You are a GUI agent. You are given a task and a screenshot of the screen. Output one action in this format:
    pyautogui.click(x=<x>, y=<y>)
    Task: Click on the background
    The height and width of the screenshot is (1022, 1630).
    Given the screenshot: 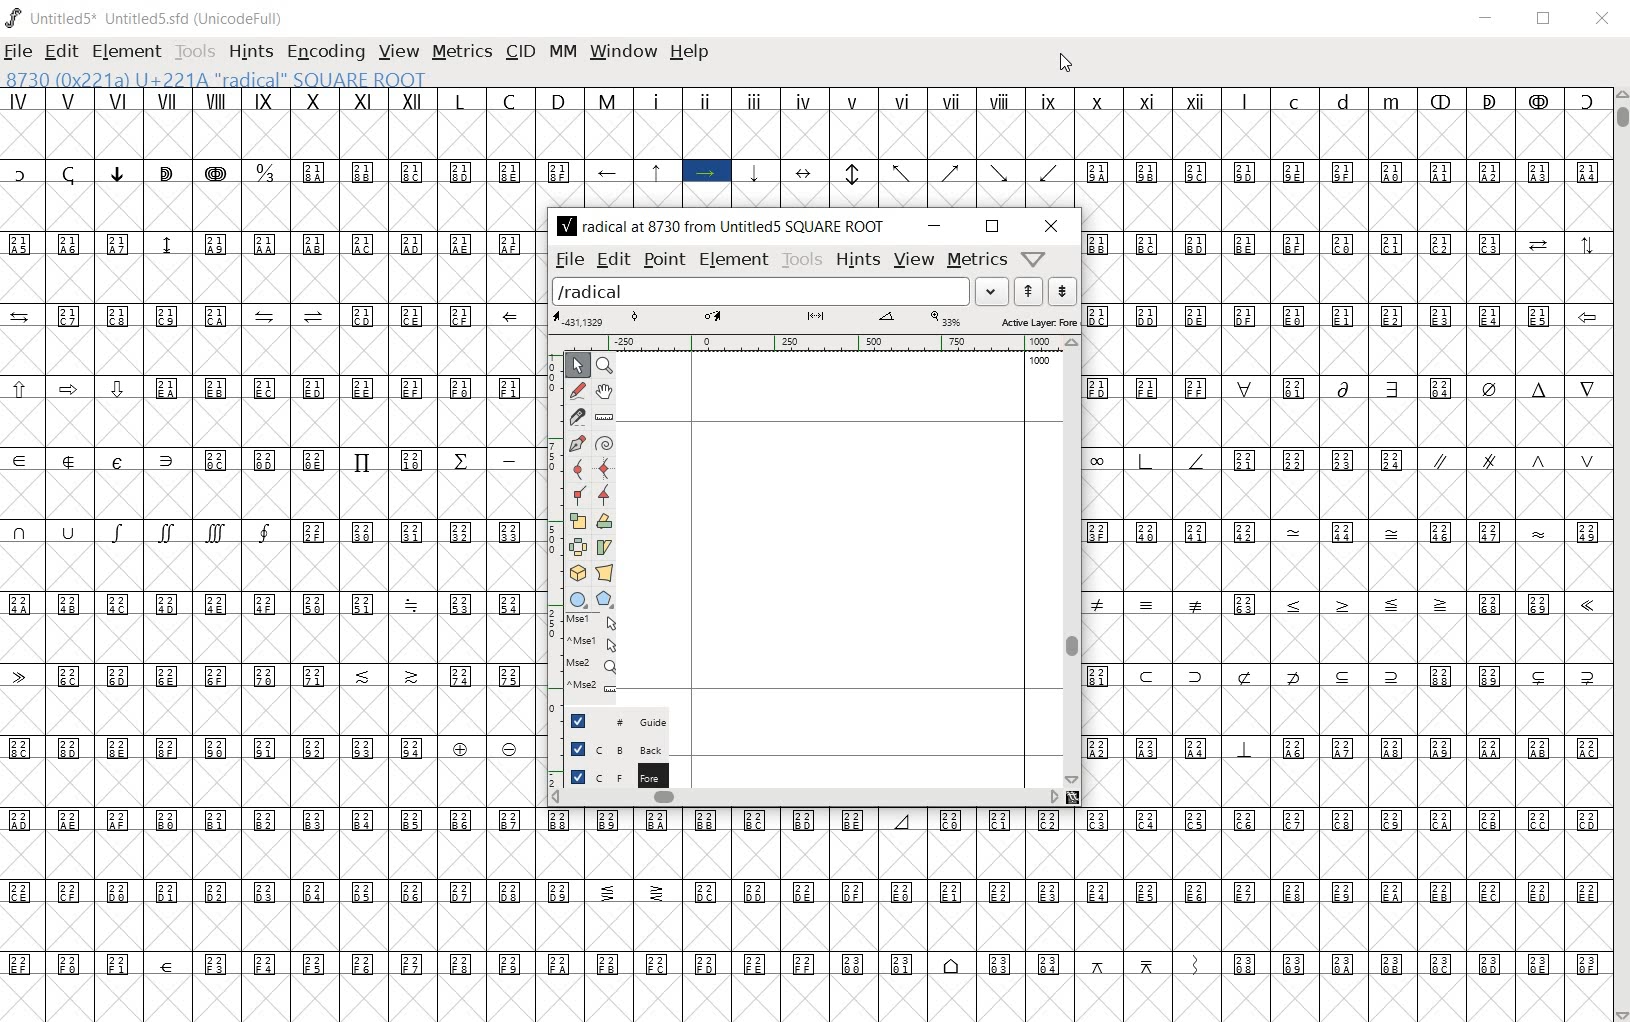 What is the action you would take?
    pyautogui.click(x=607, y=749)
    